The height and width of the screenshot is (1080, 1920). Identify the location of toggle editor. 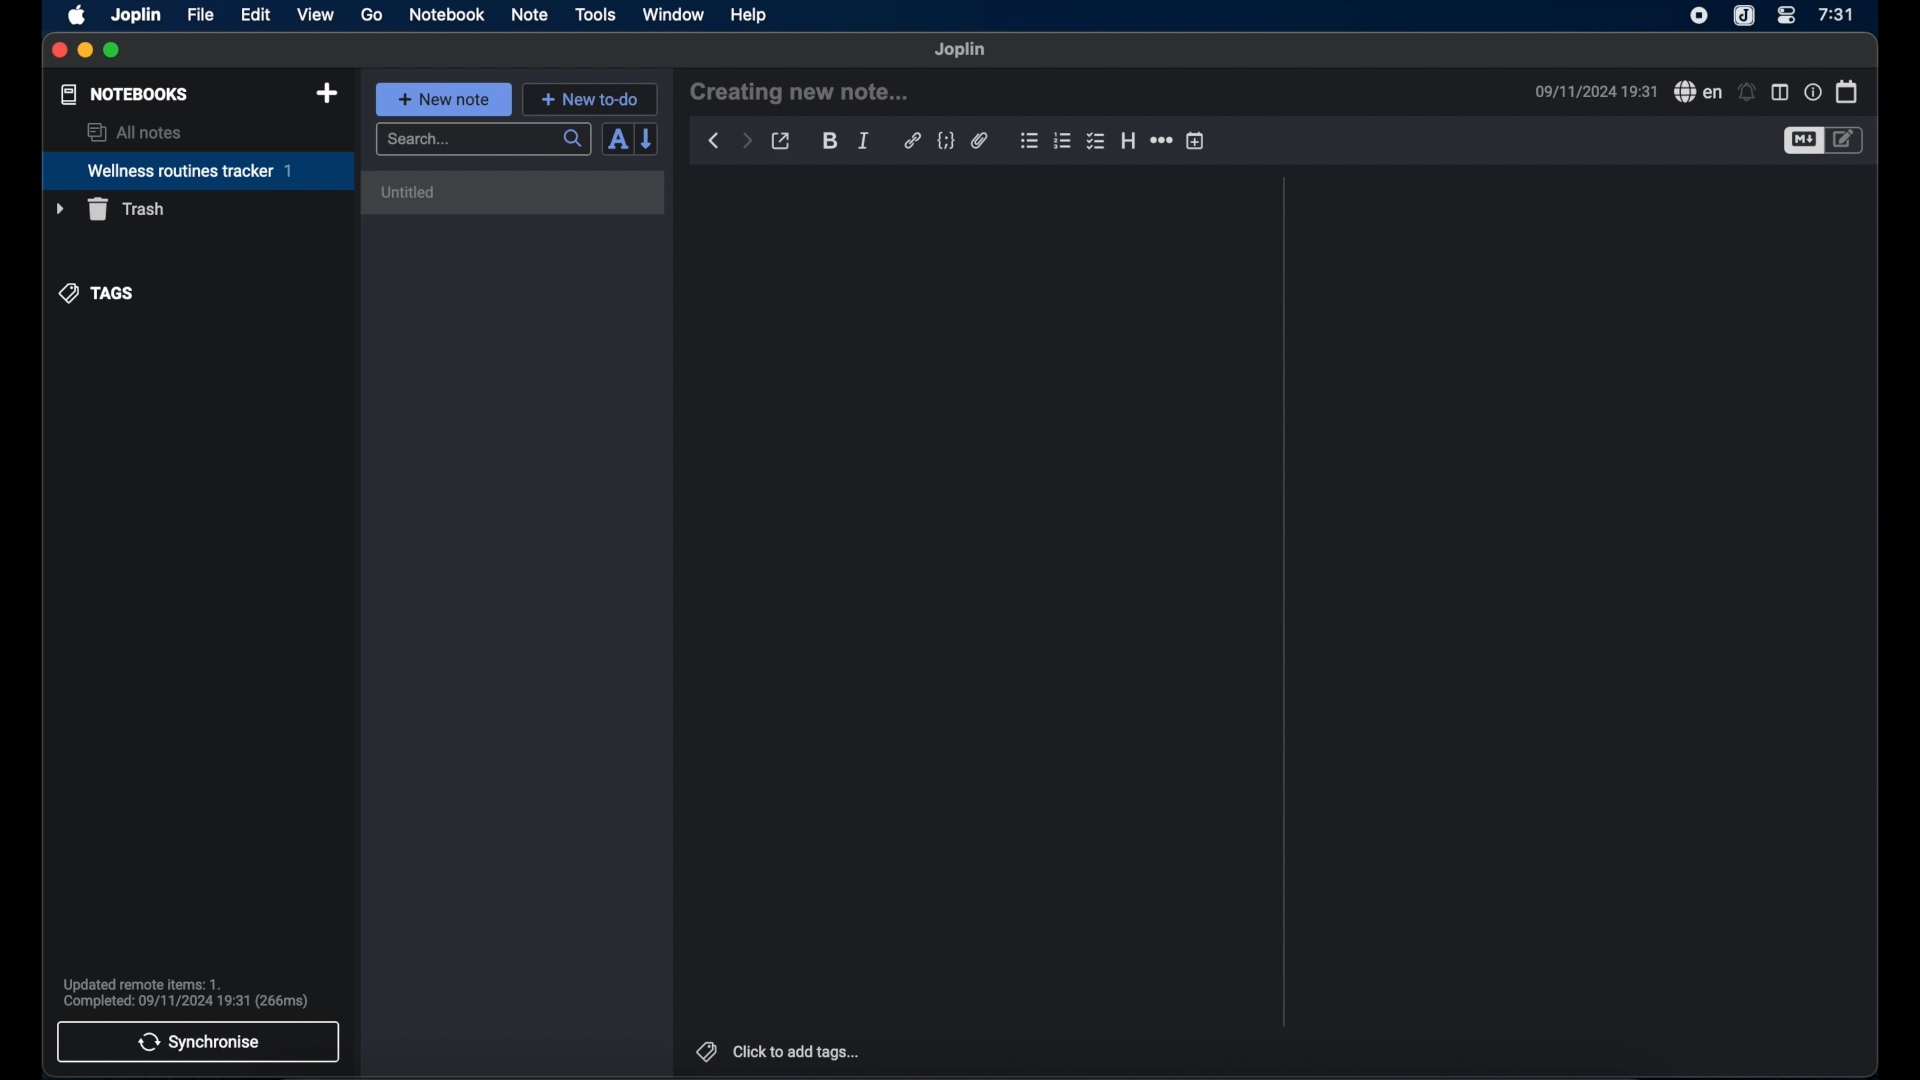
(1848, 141).